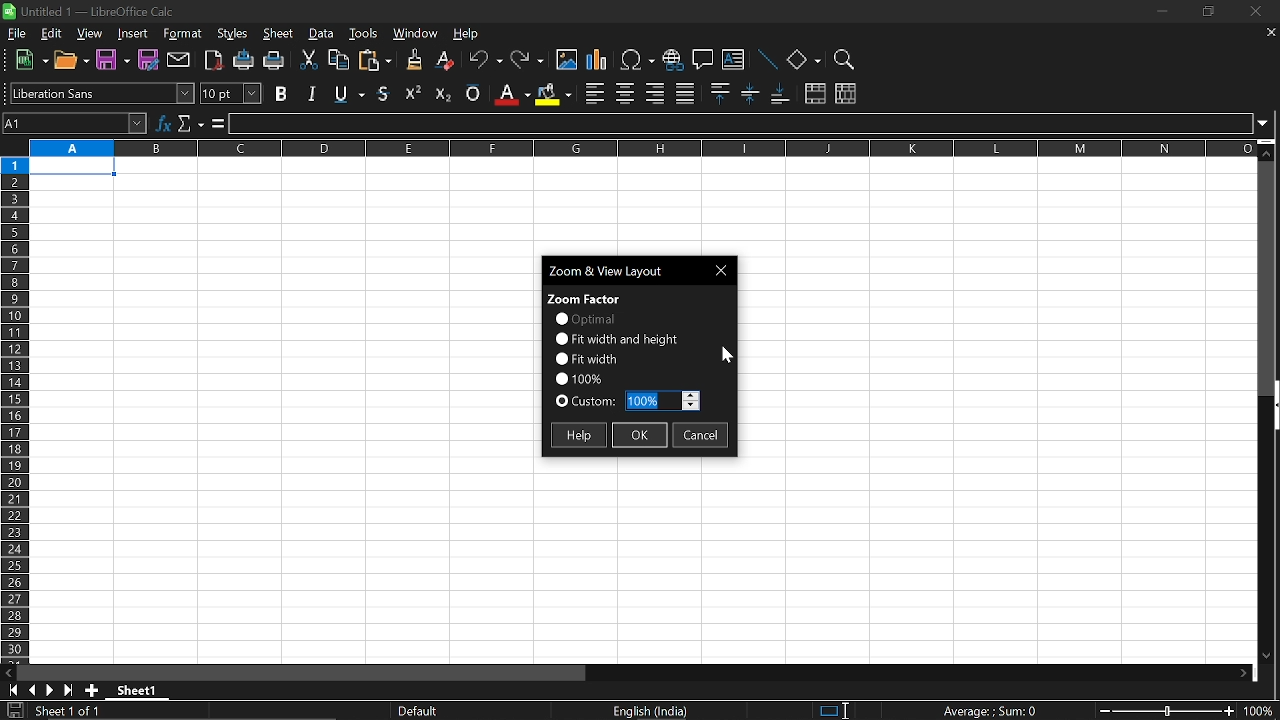  Describe the element at coordinates (76, 123) in the screenshot. I see `name box` at that location.